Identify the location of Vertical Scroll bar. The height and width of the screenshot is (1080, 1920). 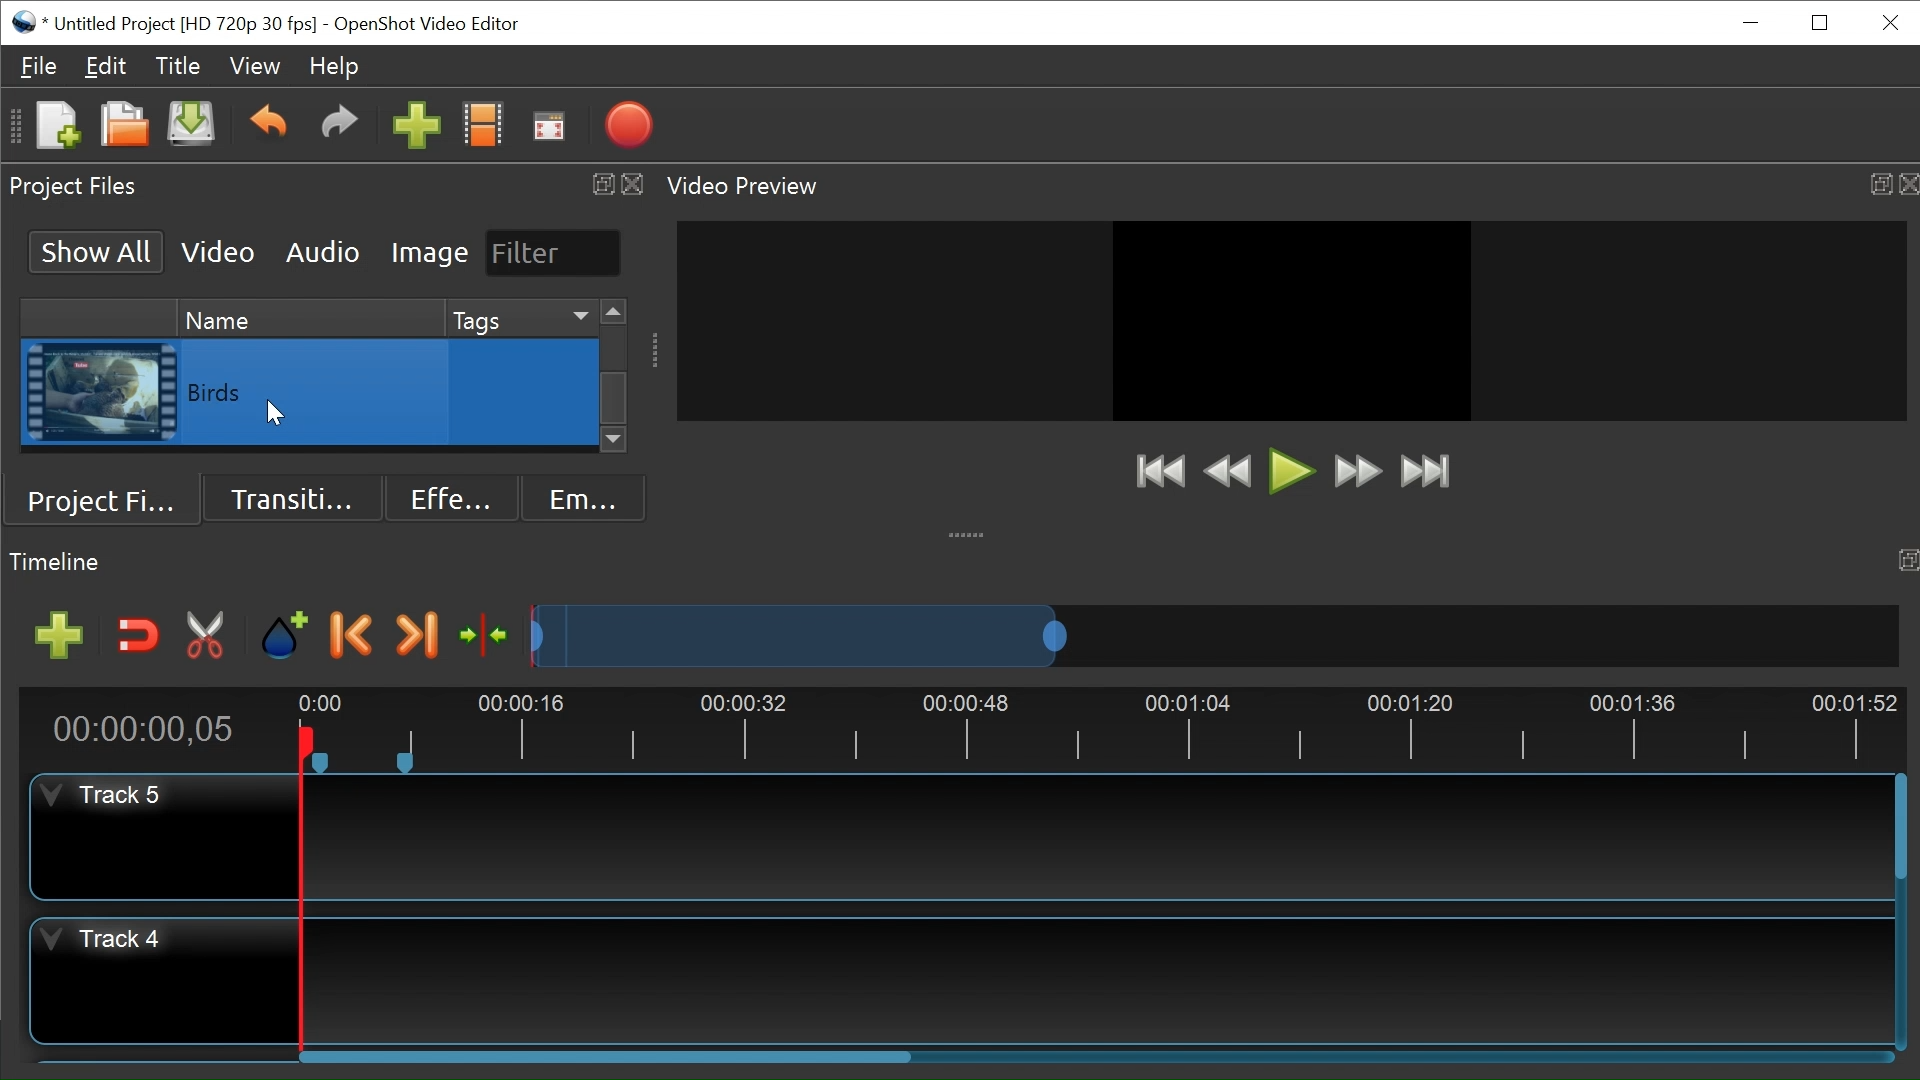
(1898, 829).